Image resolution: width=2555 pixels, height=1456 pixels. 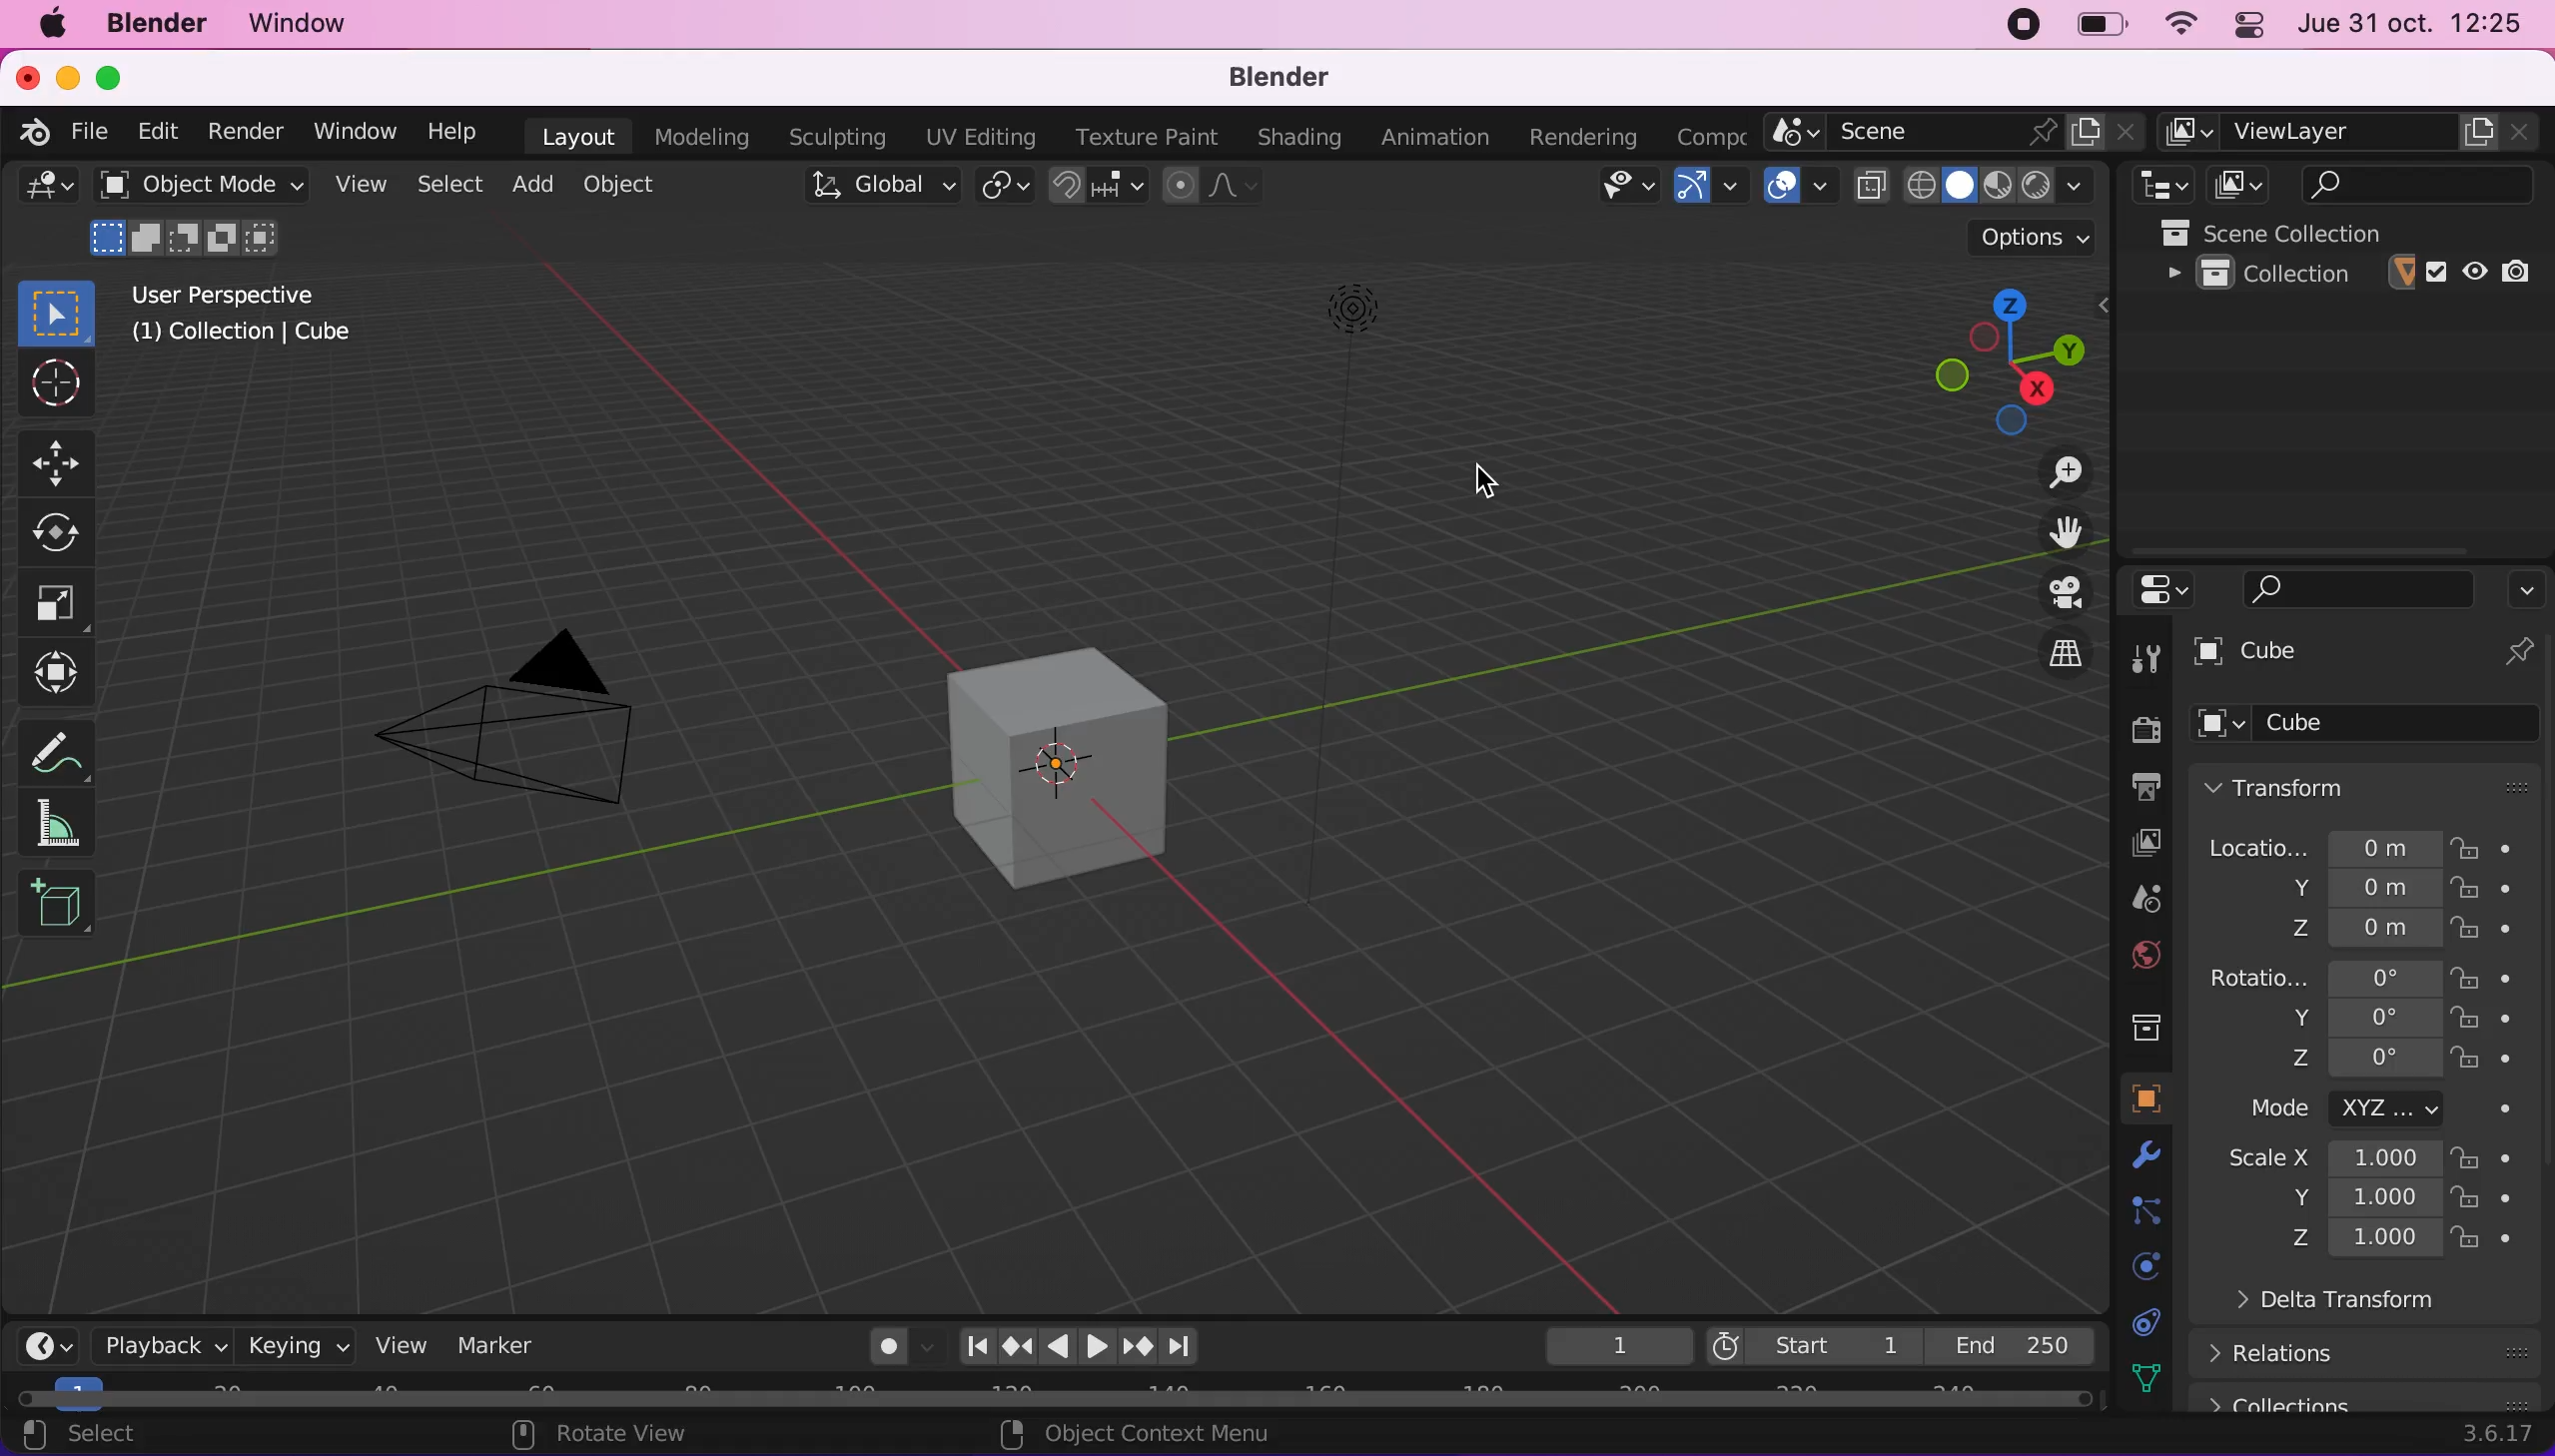 I want to click on z 0m, so click(x=2356, y=930).